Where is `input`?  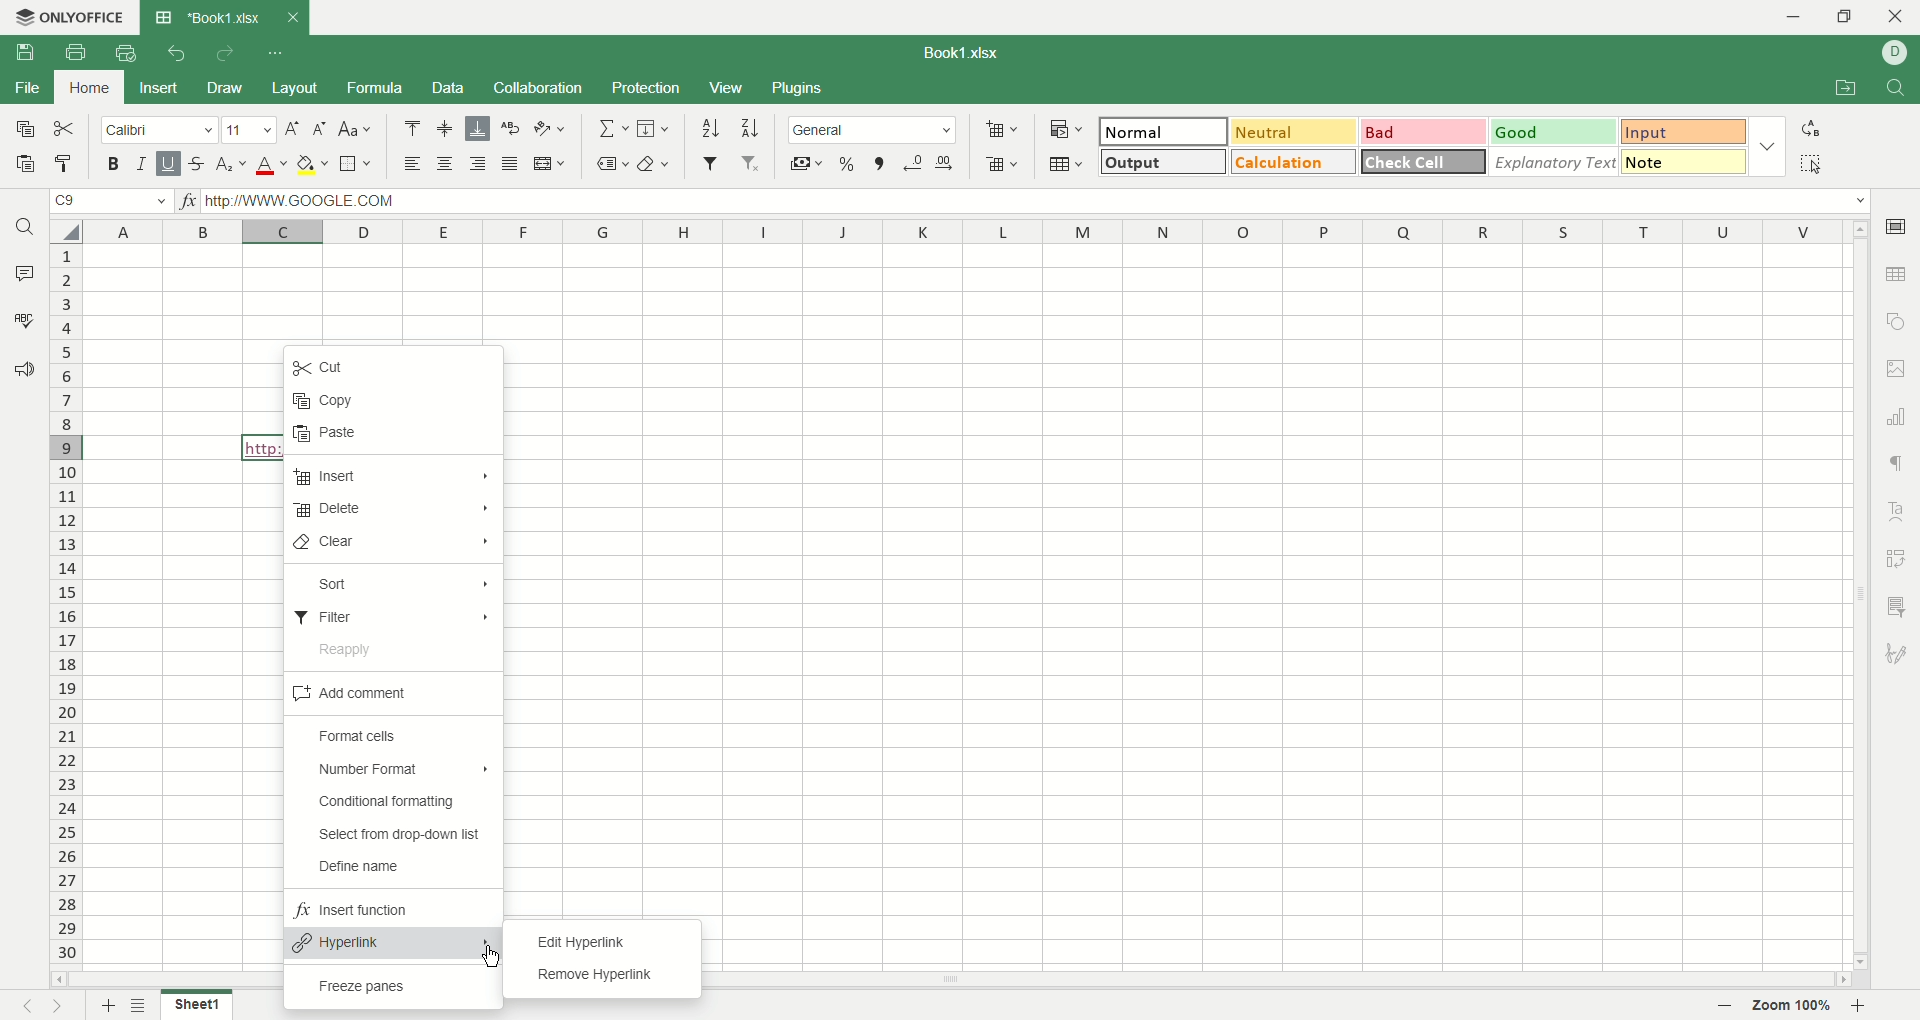 input is located at coordinates (1681, 133).